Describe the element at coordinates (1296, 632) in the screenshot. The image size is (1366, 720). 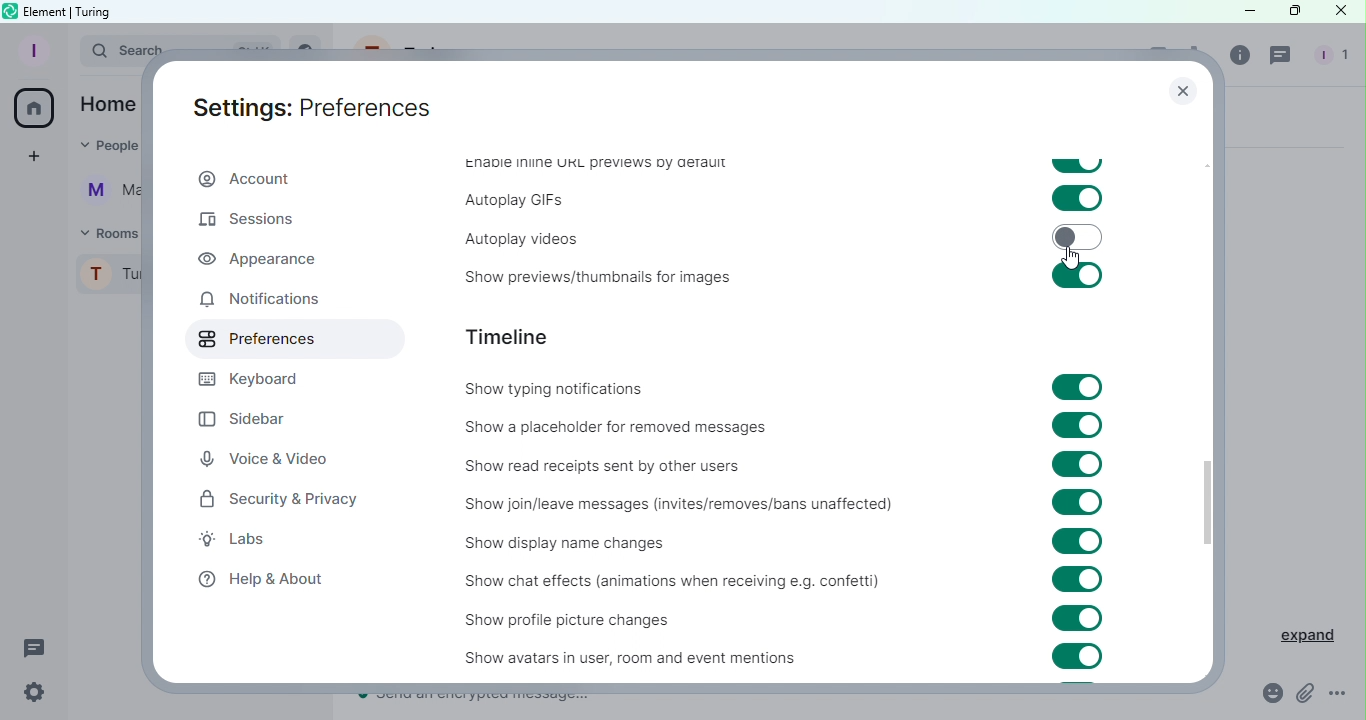
I see `Expand` at that location.